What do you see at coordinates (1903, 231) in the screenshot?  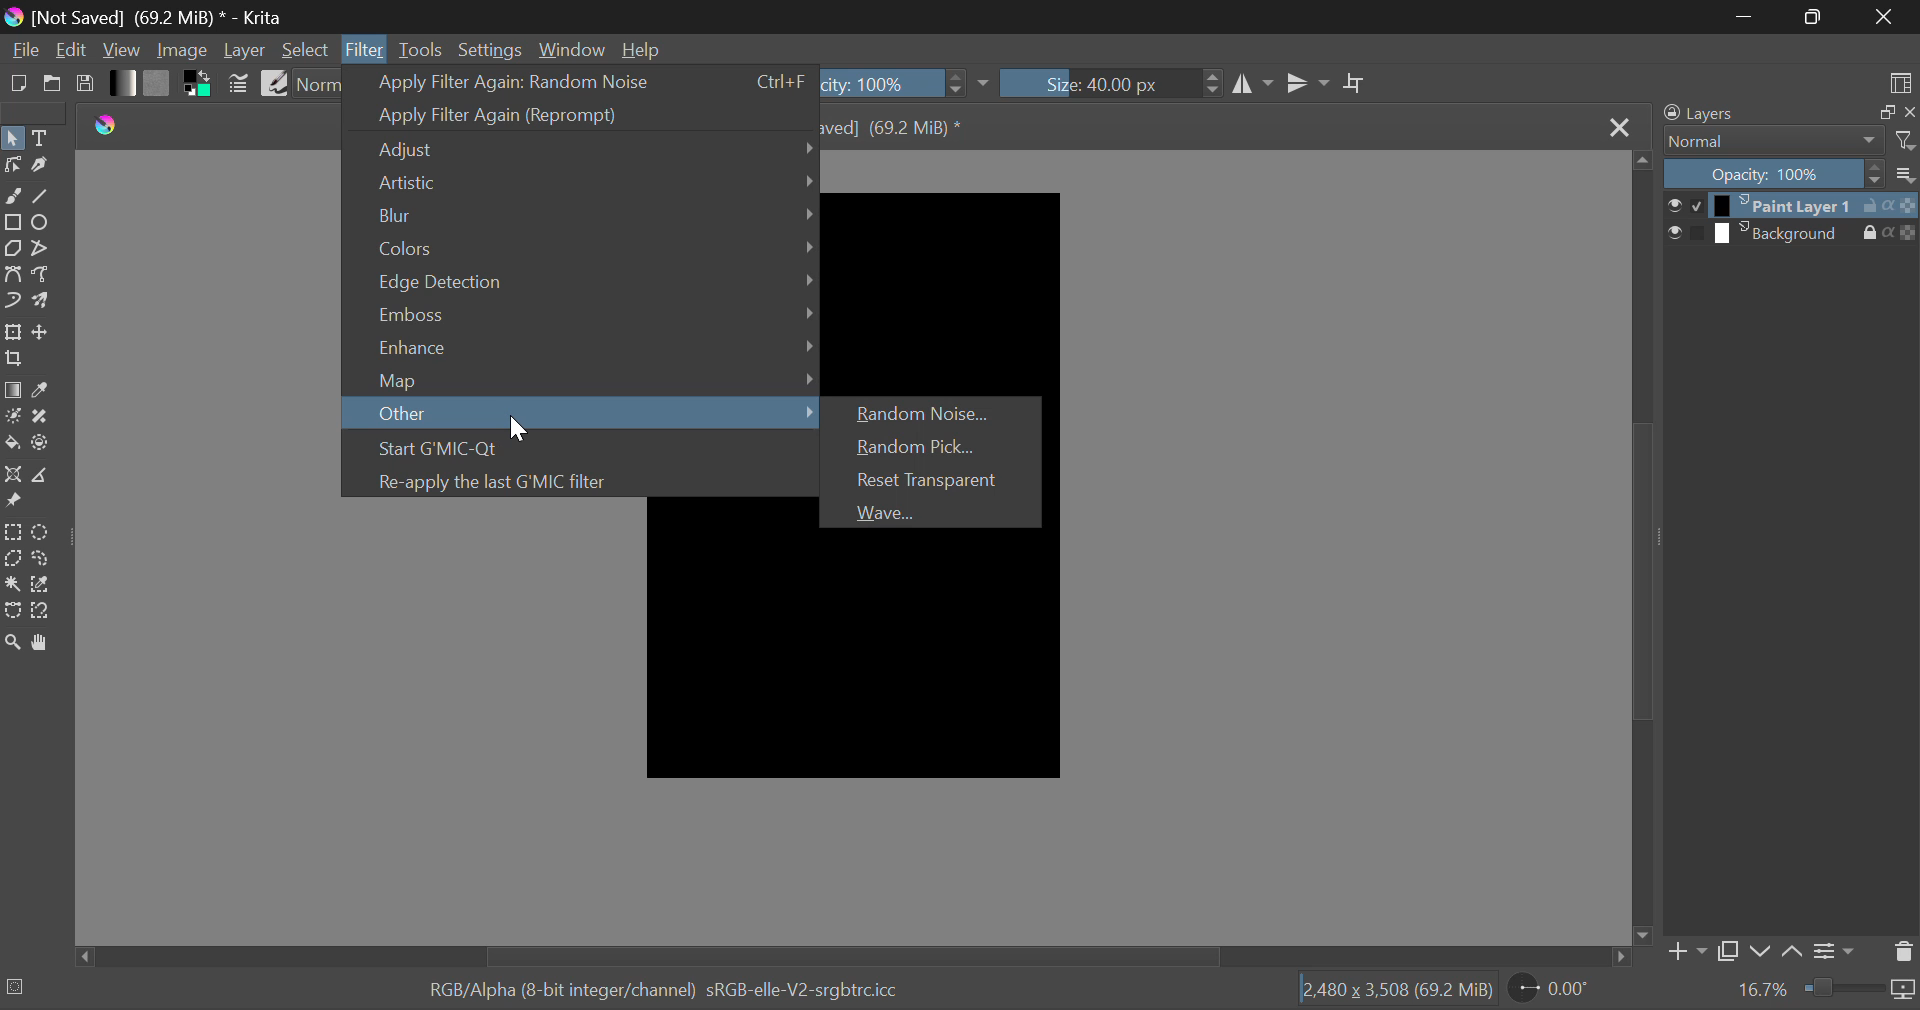 I see `opacity` at bounding box center [1903, 231].